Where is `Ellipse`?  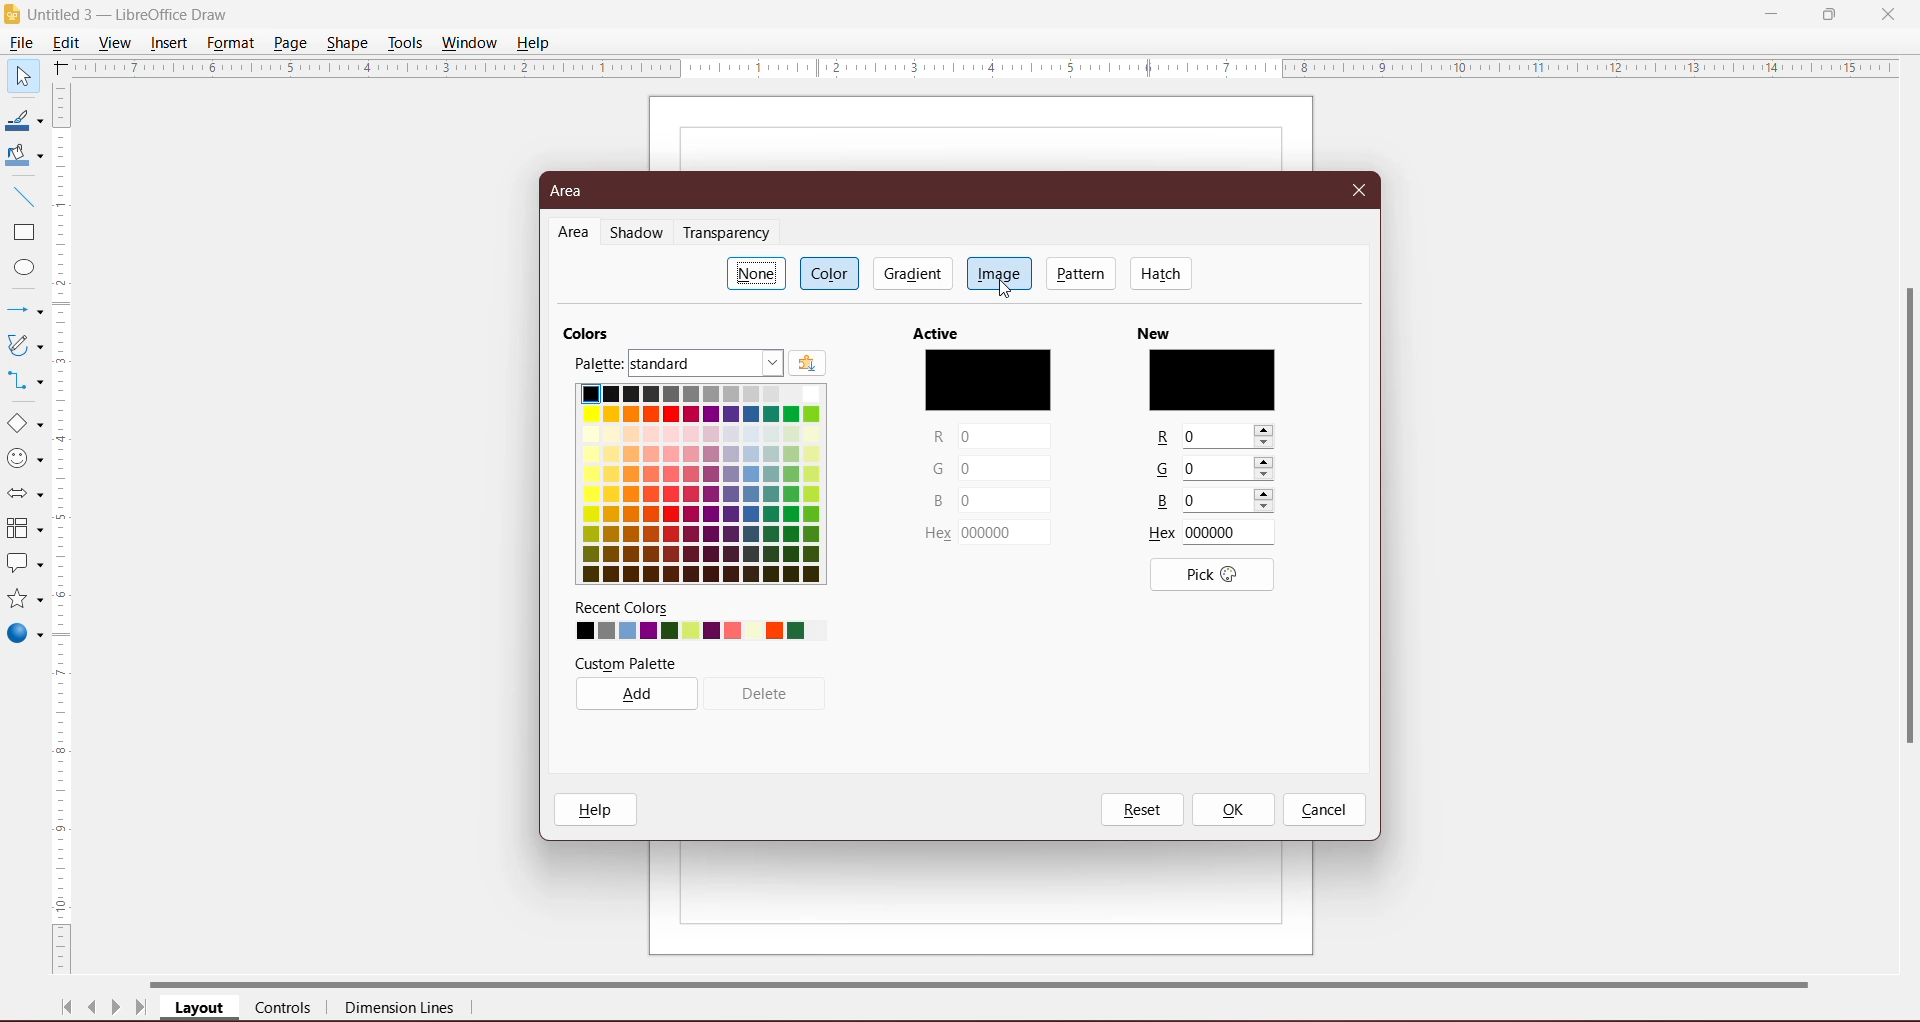
Ellipse is located at coordinates (19, 270).